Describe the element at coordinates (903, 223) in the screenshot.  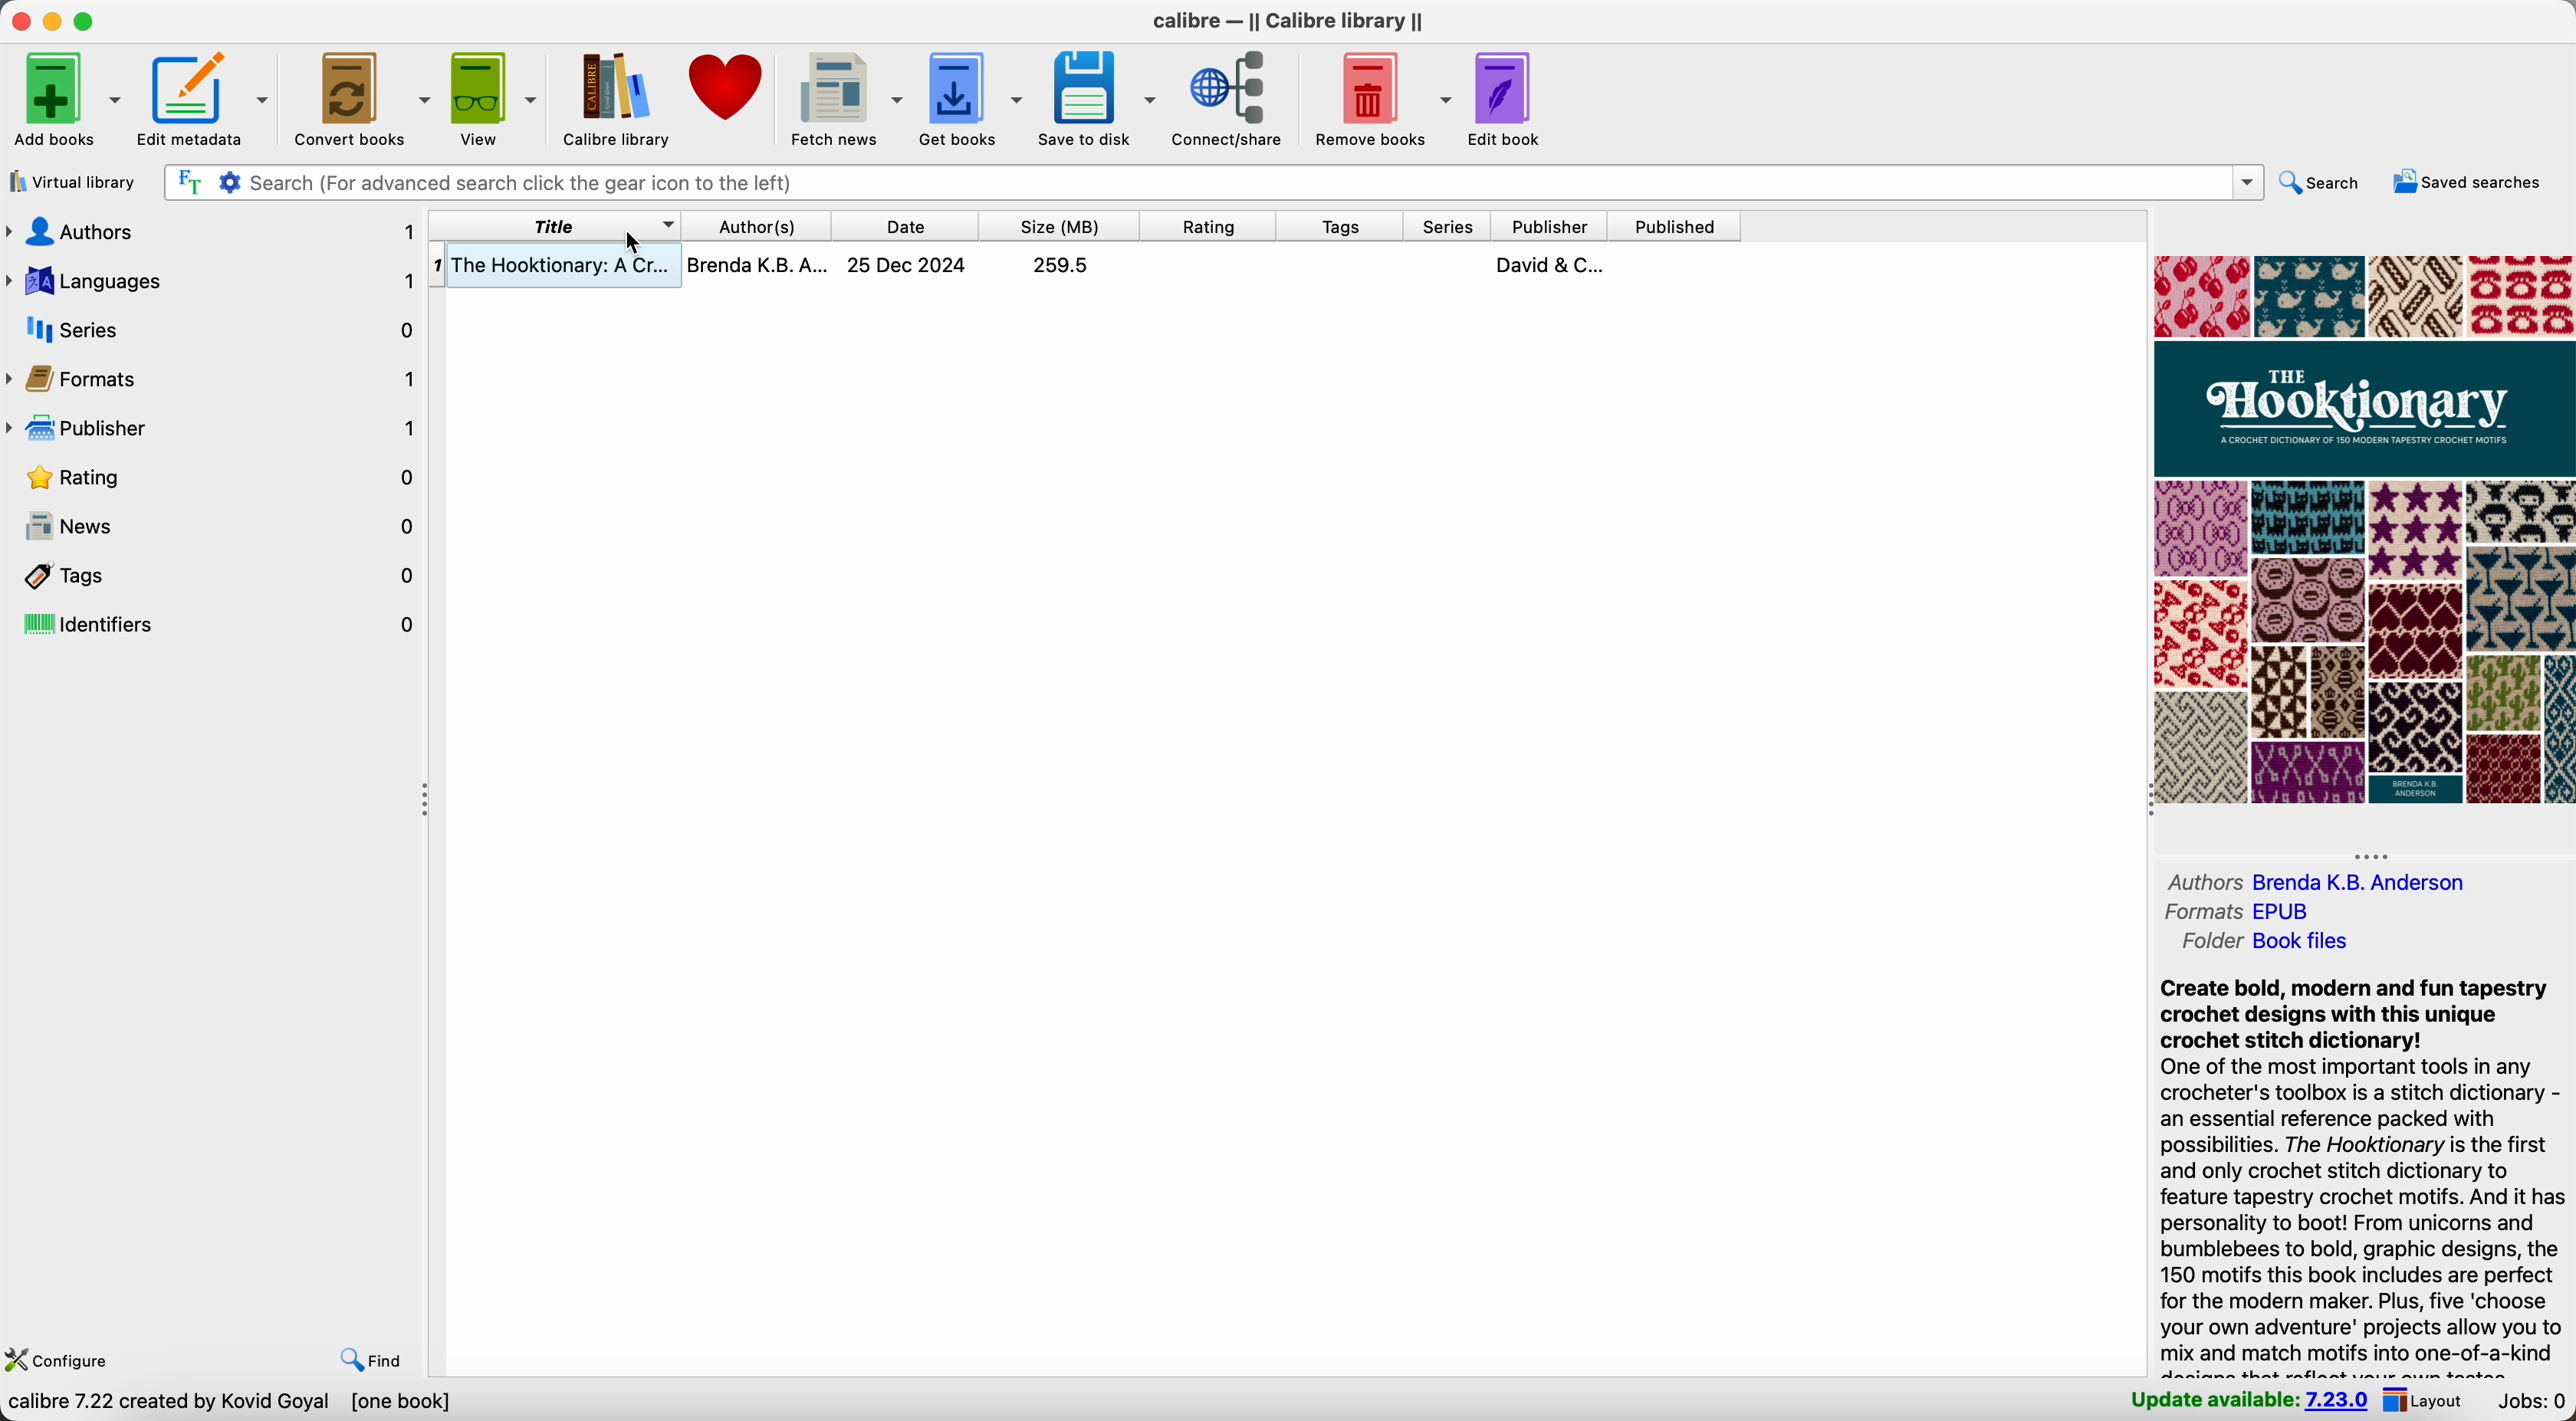
I see `date` at that location.